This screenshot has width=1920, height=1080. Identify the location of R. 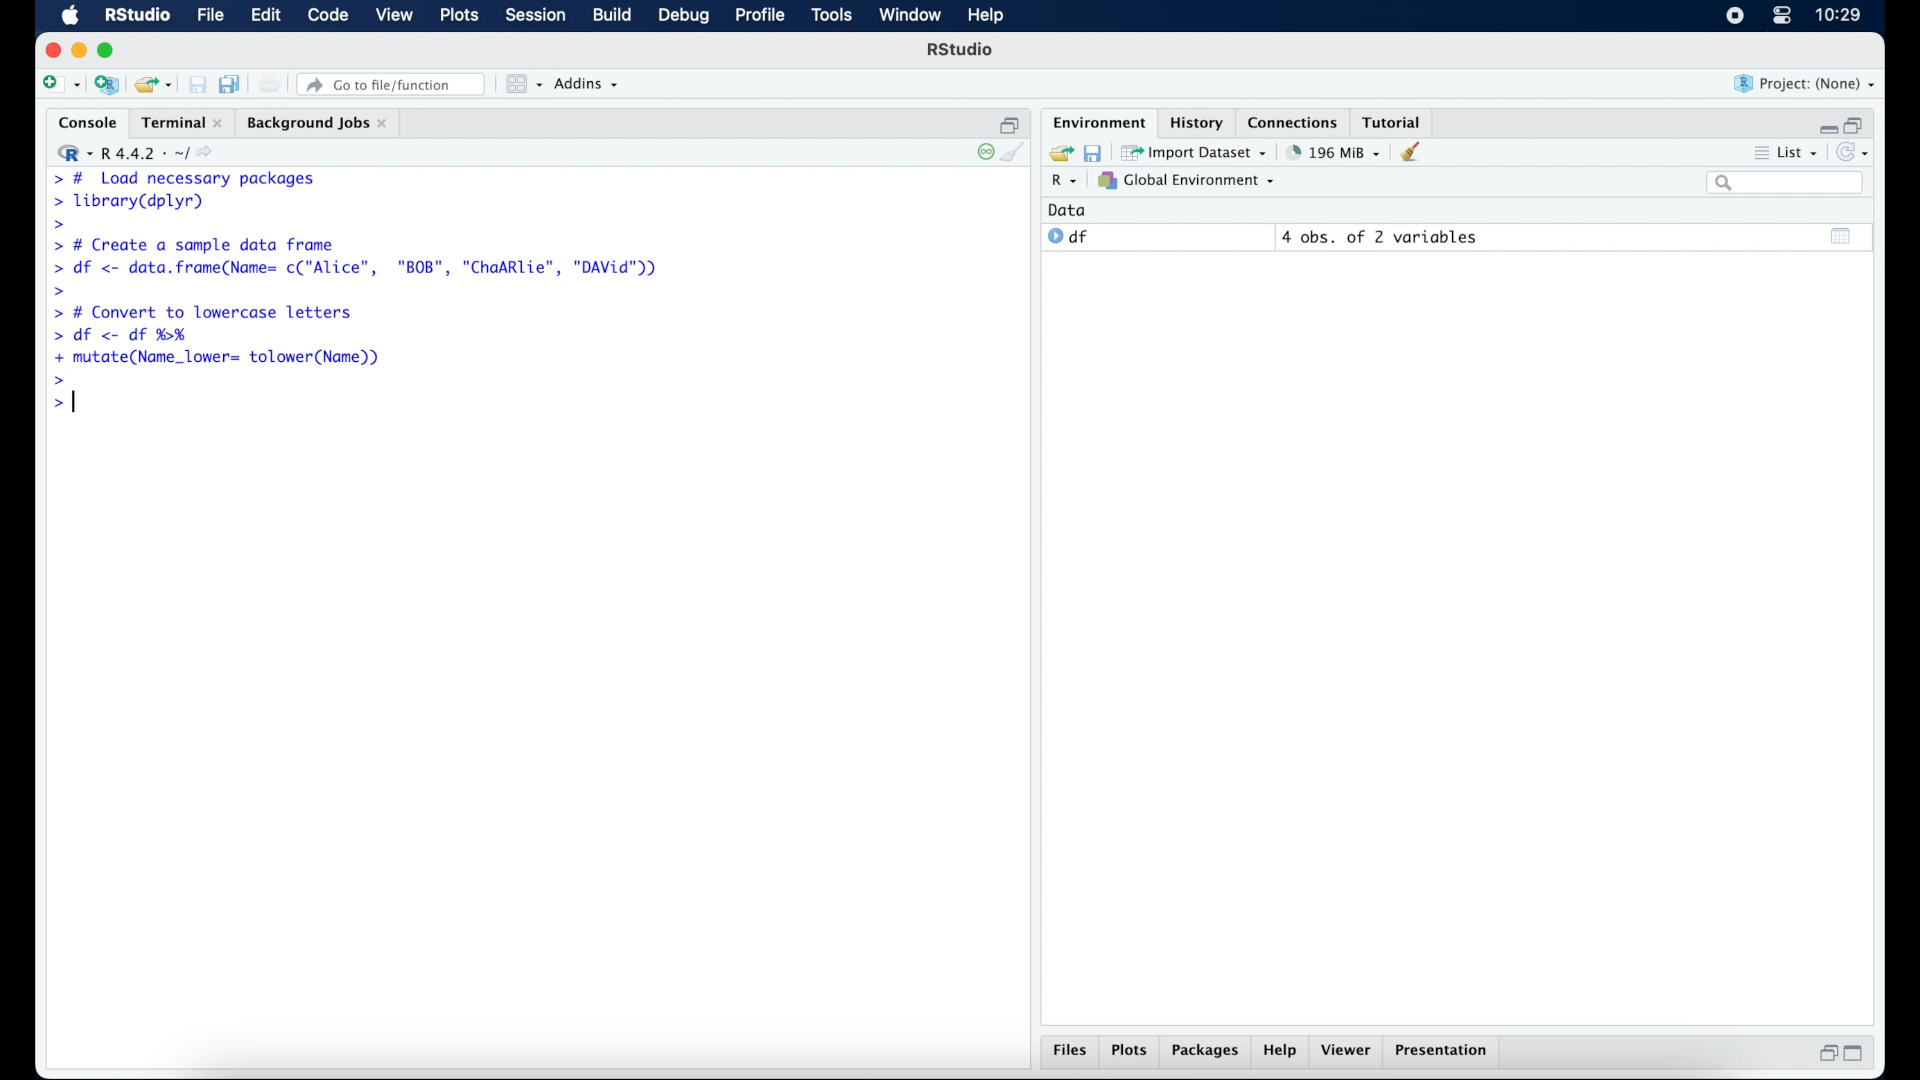
(1061, 183).